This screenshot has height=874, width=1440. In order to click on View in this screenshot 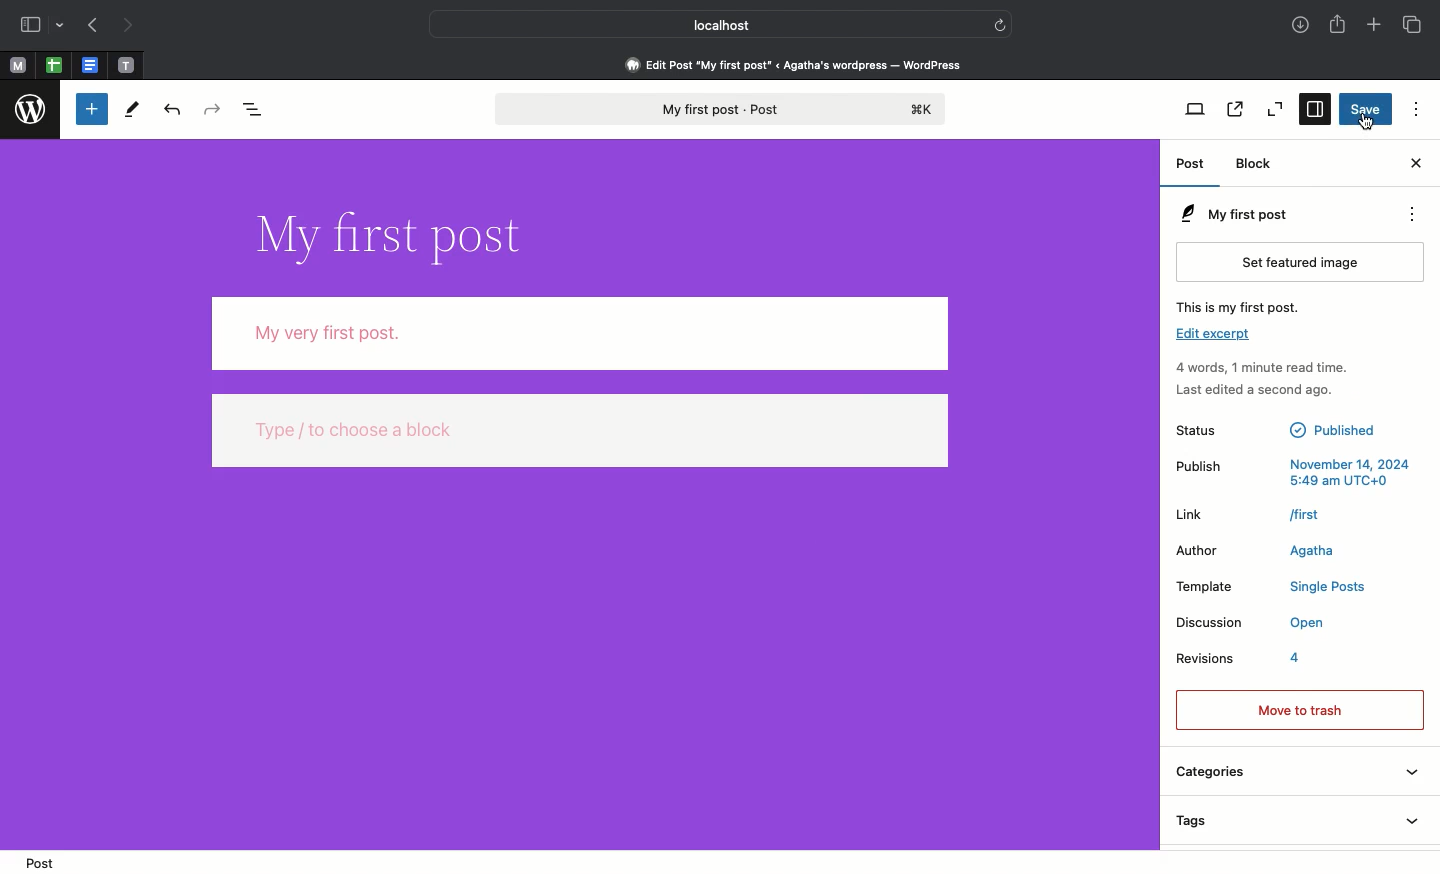, I will do `click(1196, 110)`.